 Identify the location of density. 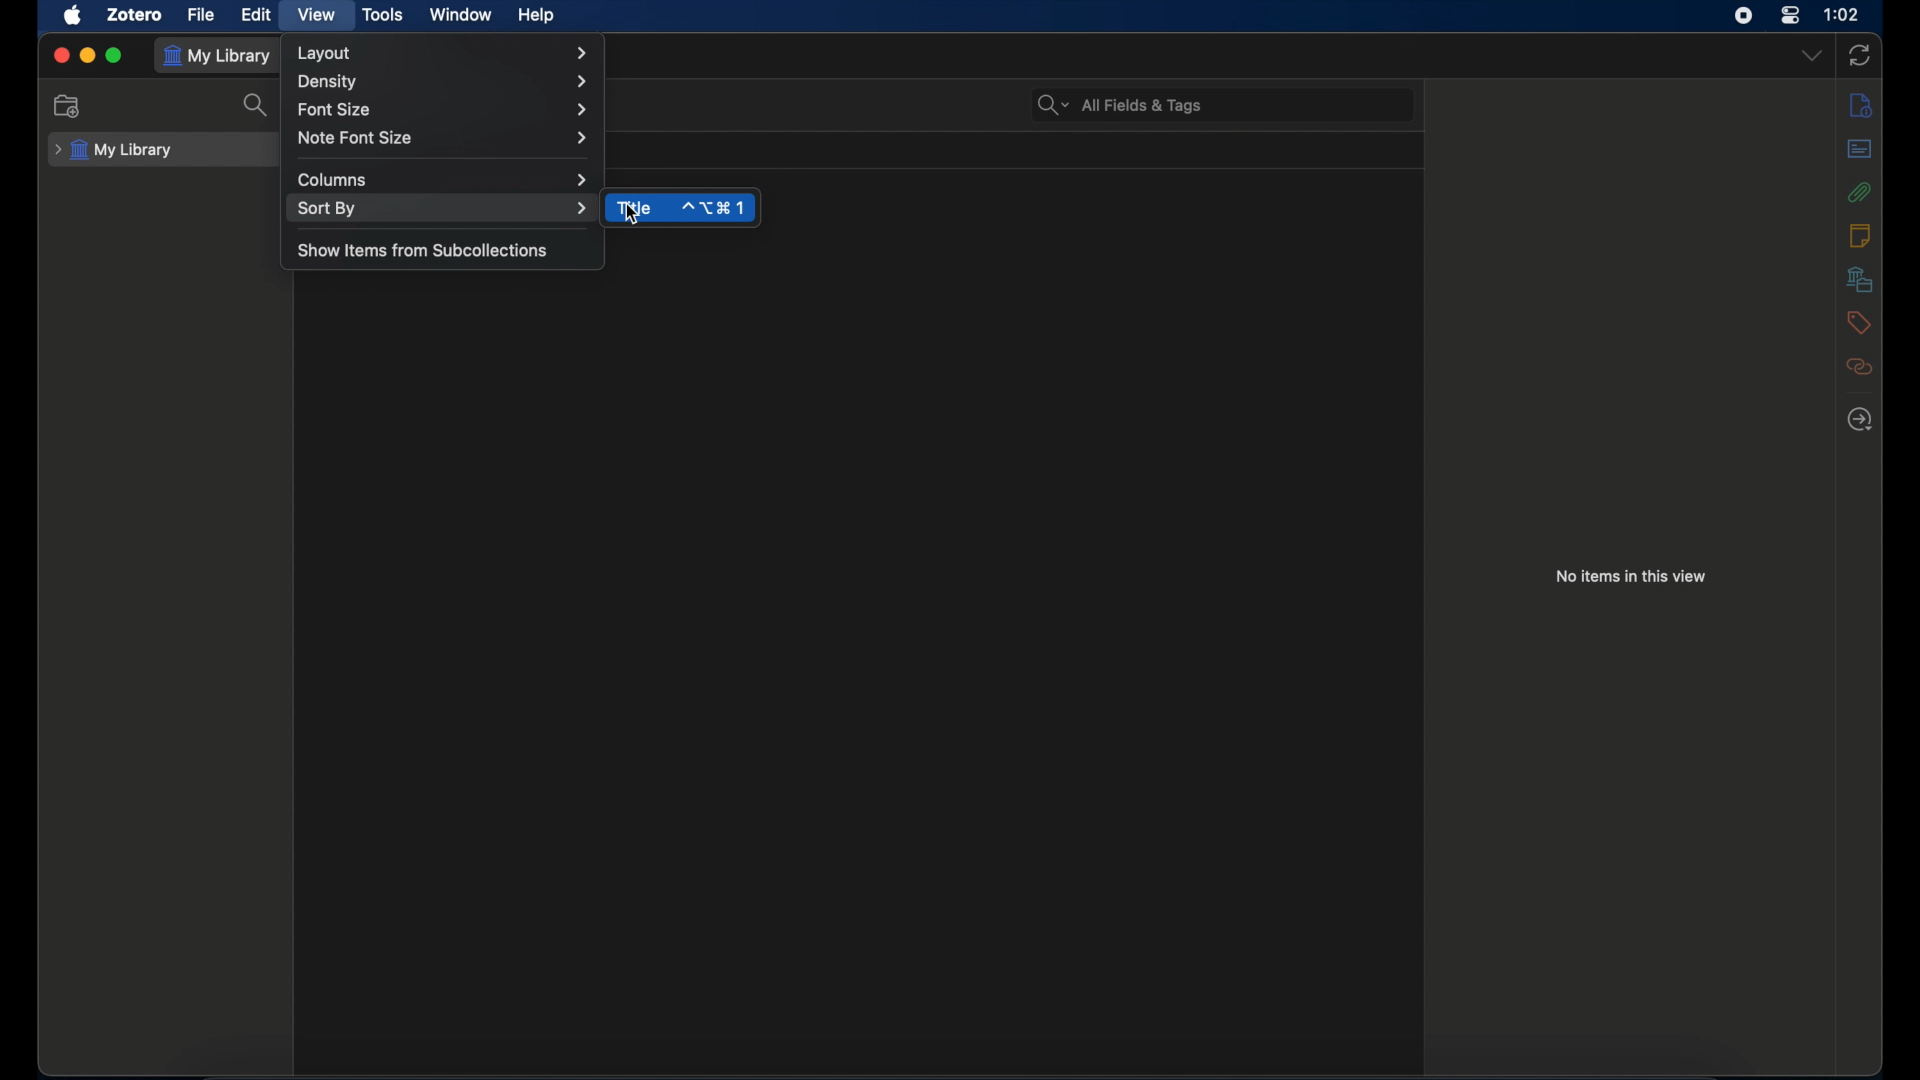
(440, 81).